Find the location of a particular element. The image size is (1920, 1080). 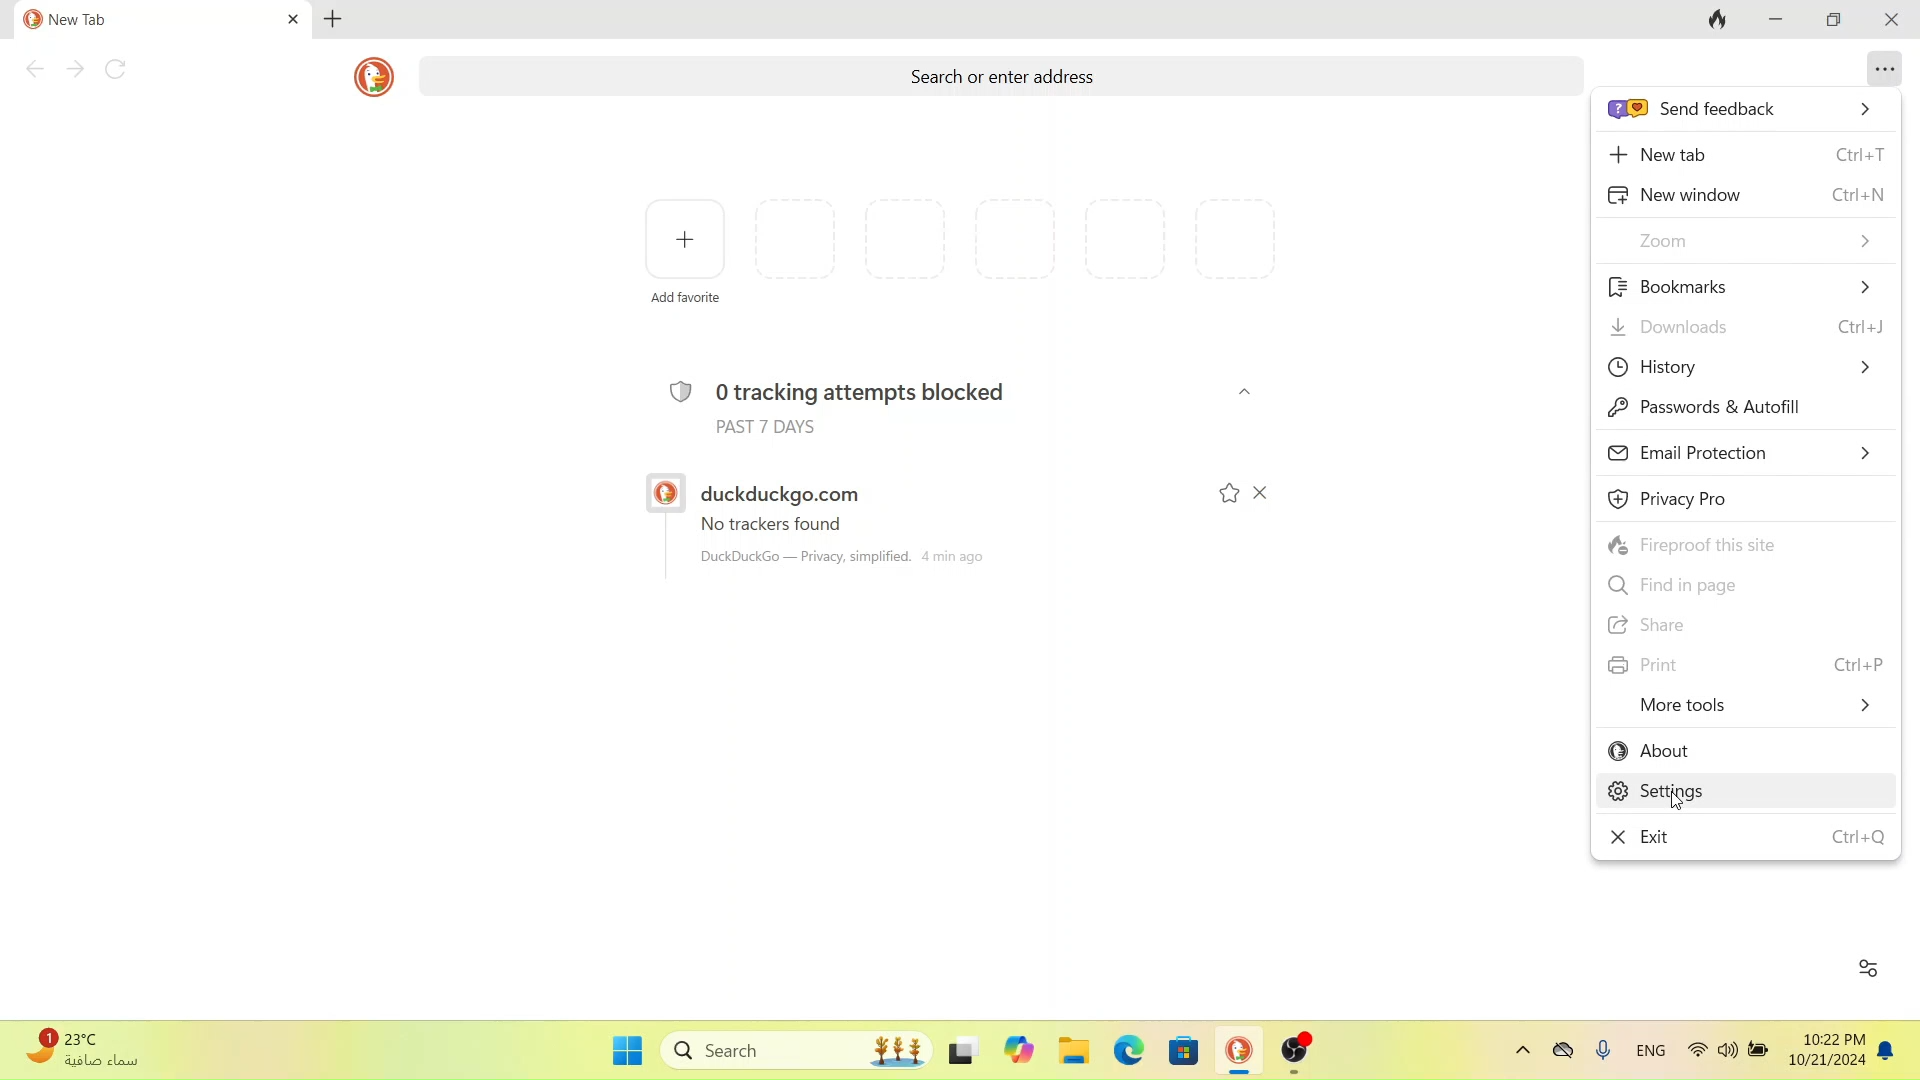

wifi is located at coordinates (1696, 1057).